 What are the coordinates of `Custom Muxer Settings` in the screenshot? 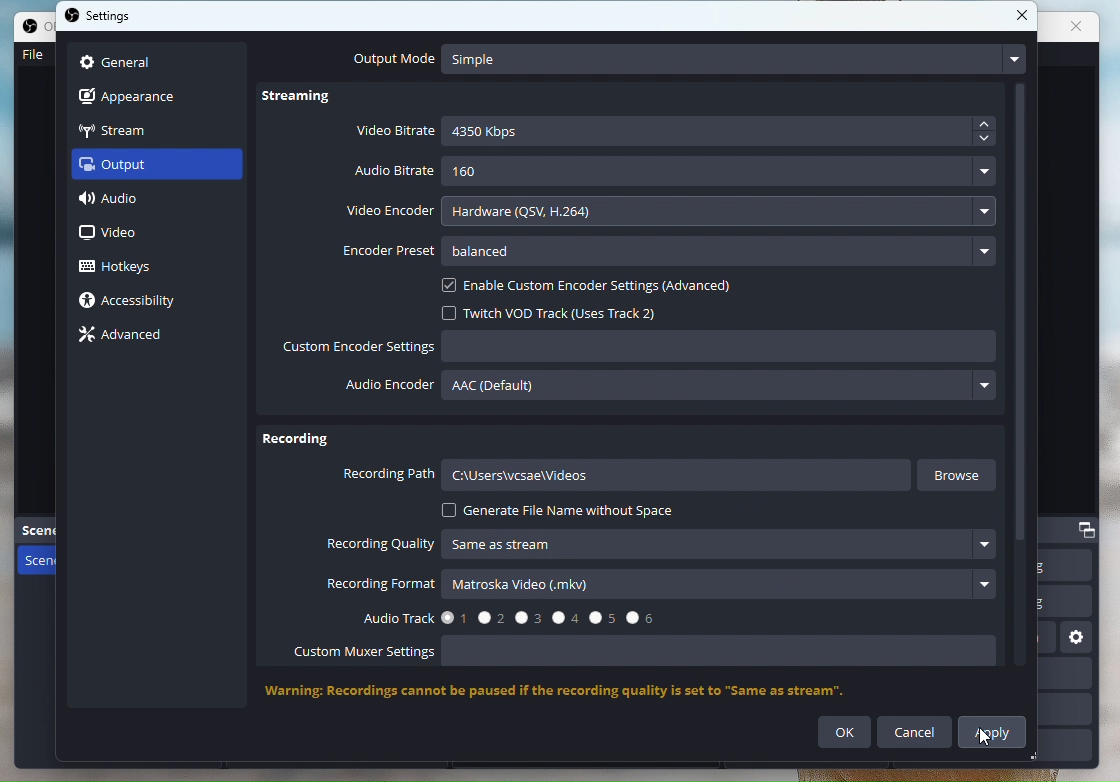 It's located at (655, 654).